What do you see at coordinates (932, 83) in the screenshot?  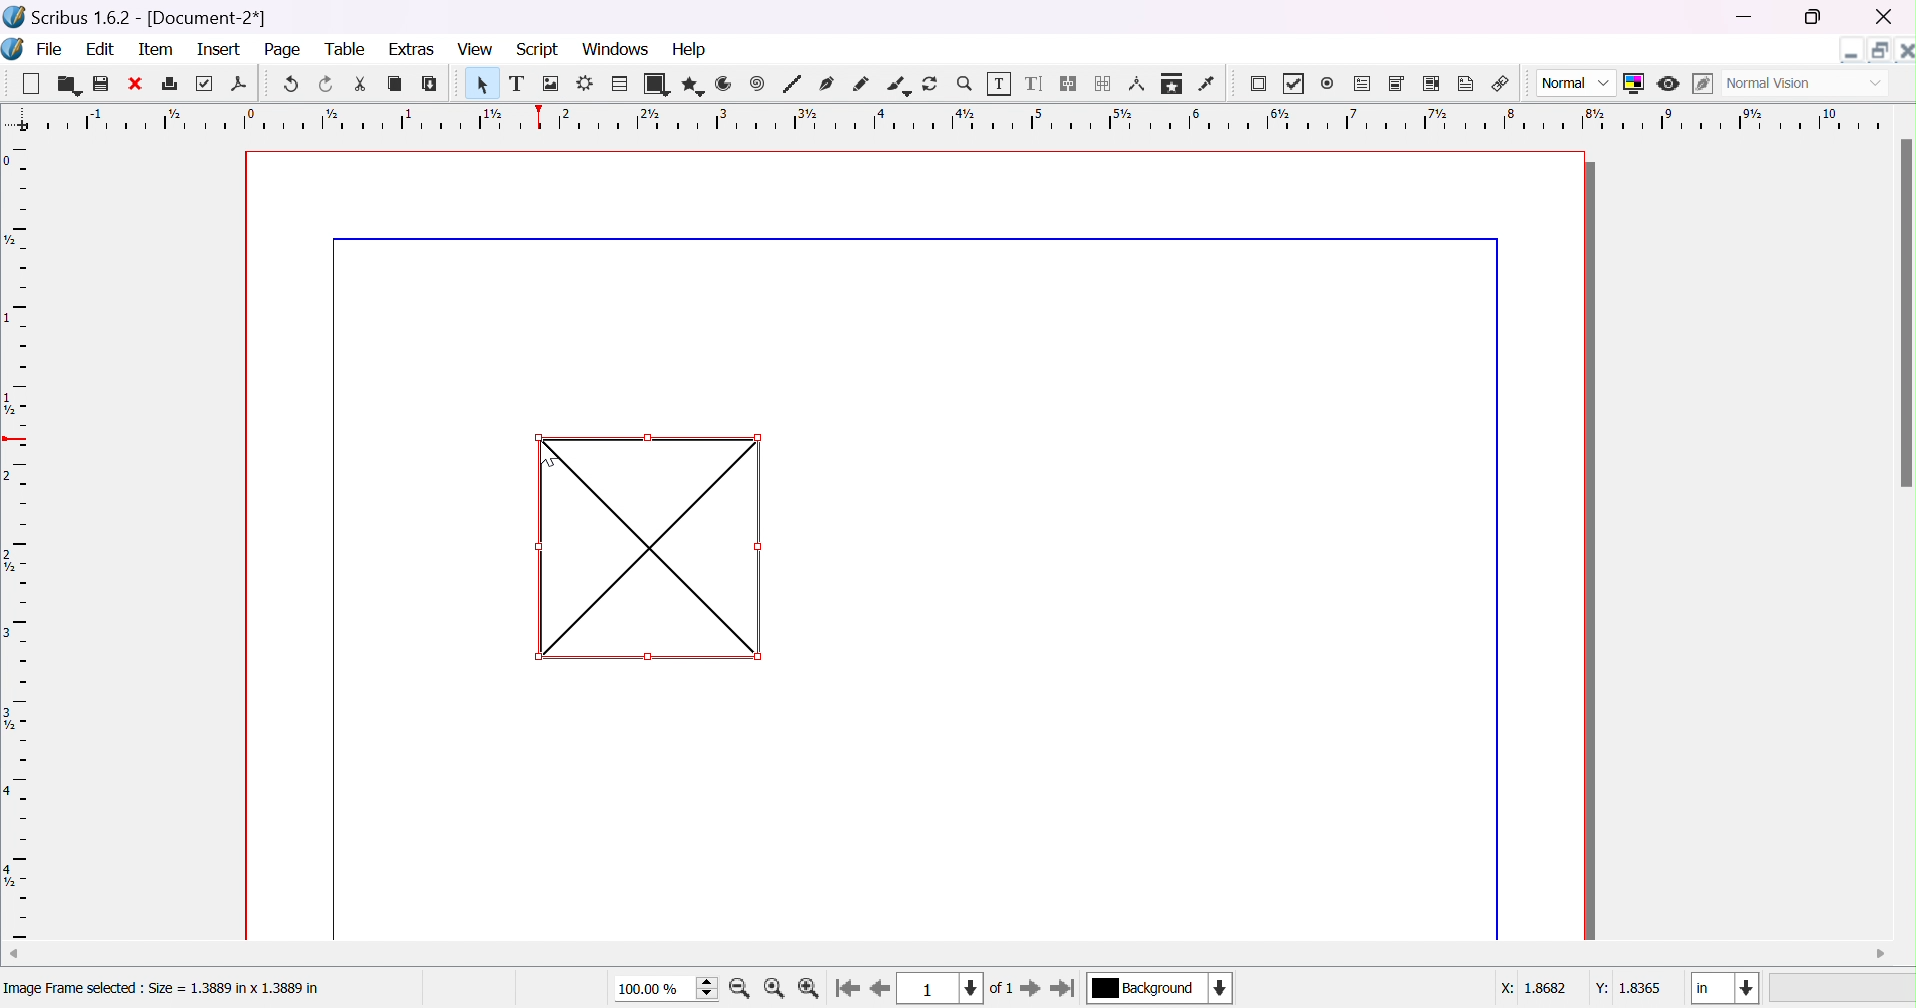 I see `rotate item` at bounding box center [932, 83].